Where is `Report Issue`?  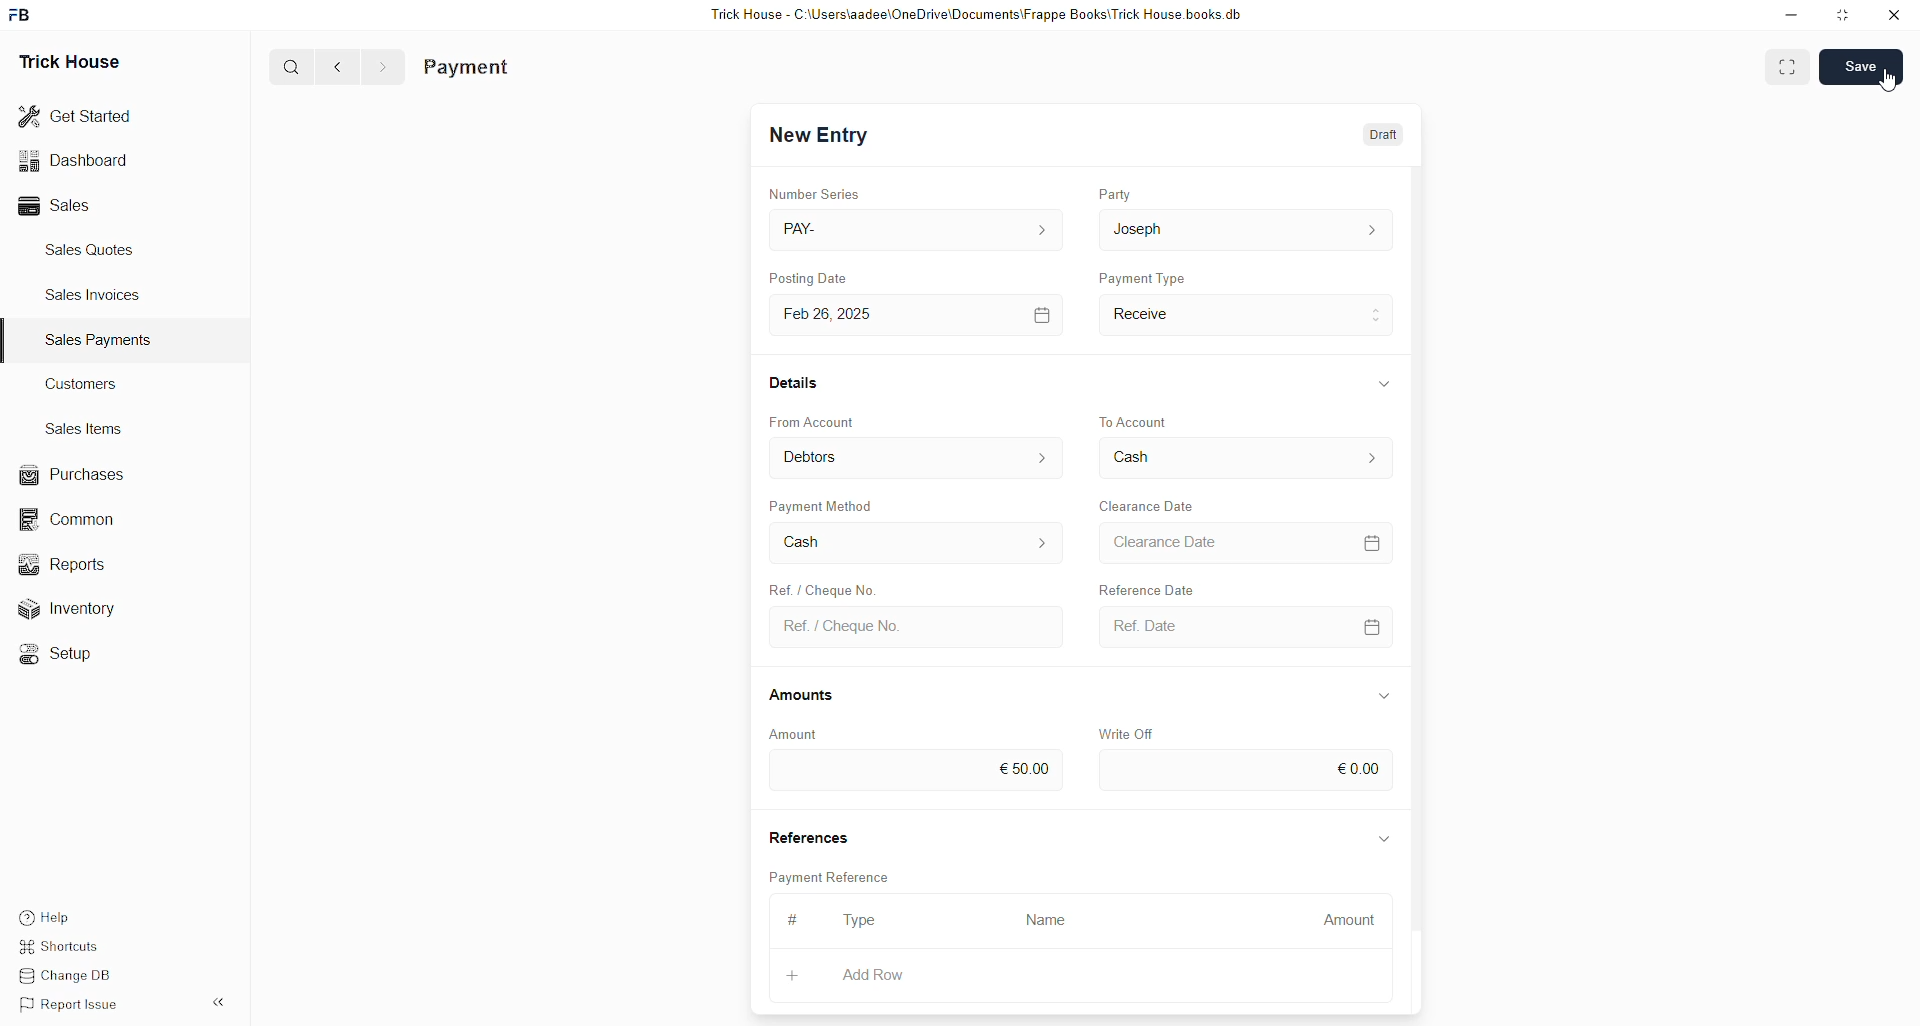
Report Issue is located at coordinates (73, 1005).